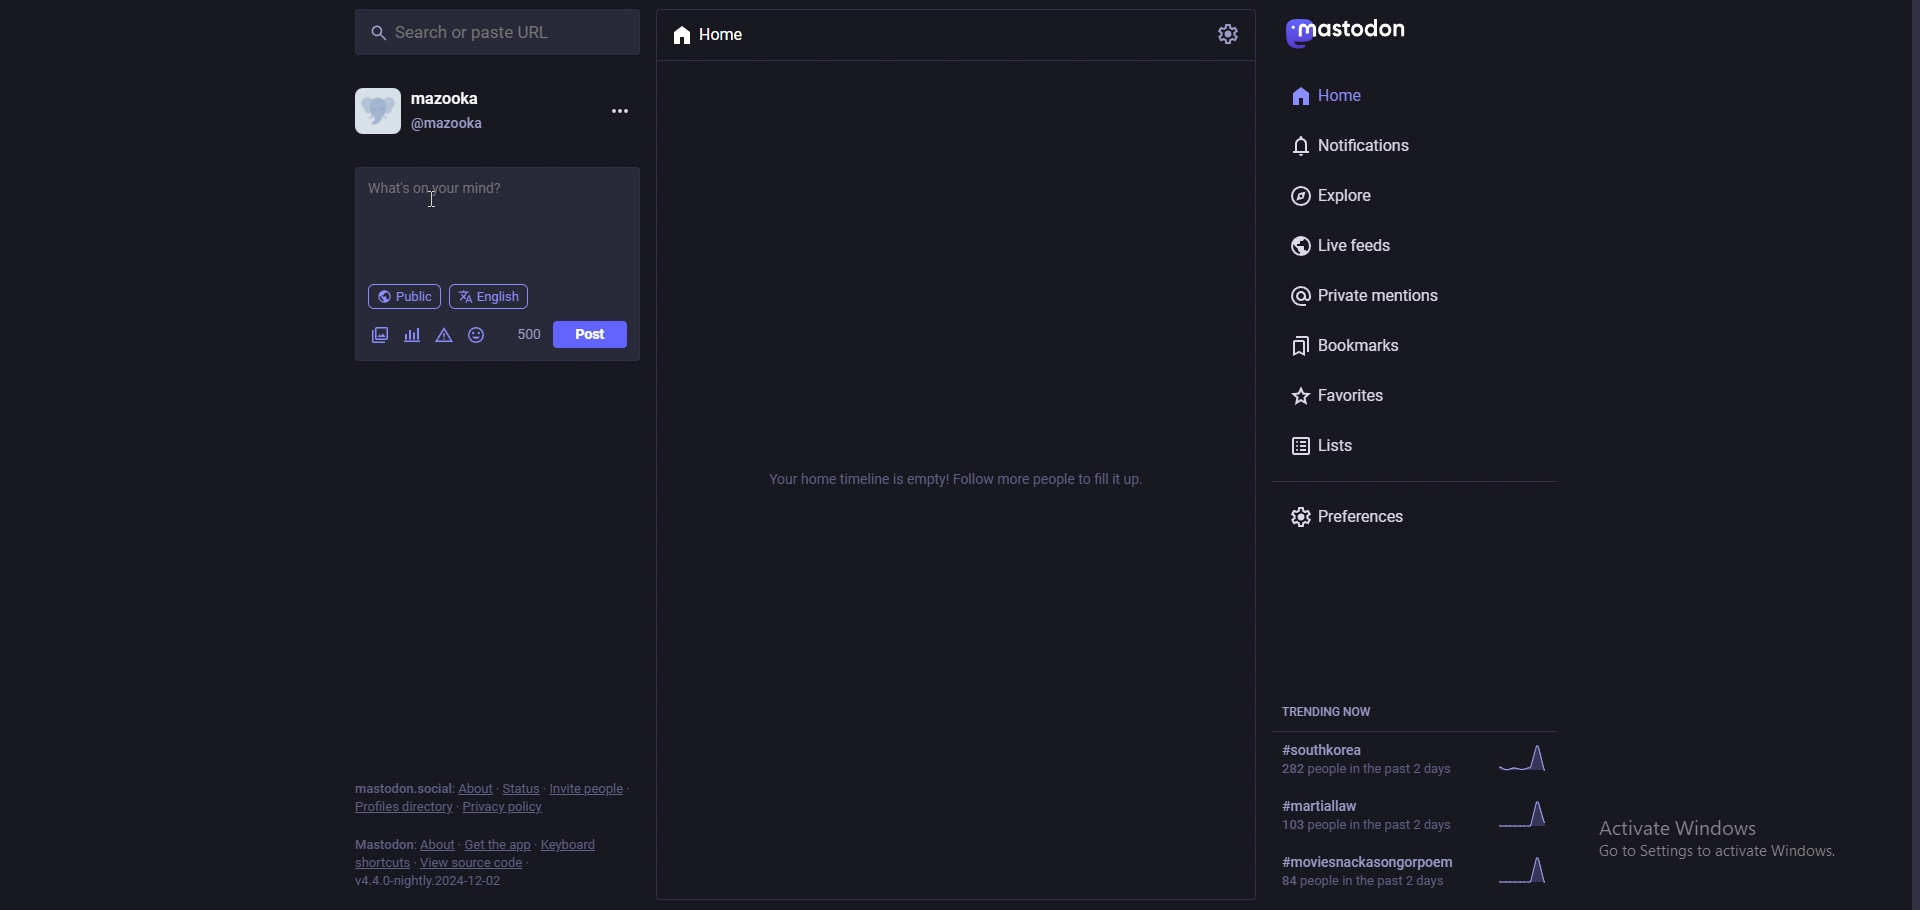 The height and width of the screenshot is (910, 1920). I want to click on Cursor, so click(442, 213).